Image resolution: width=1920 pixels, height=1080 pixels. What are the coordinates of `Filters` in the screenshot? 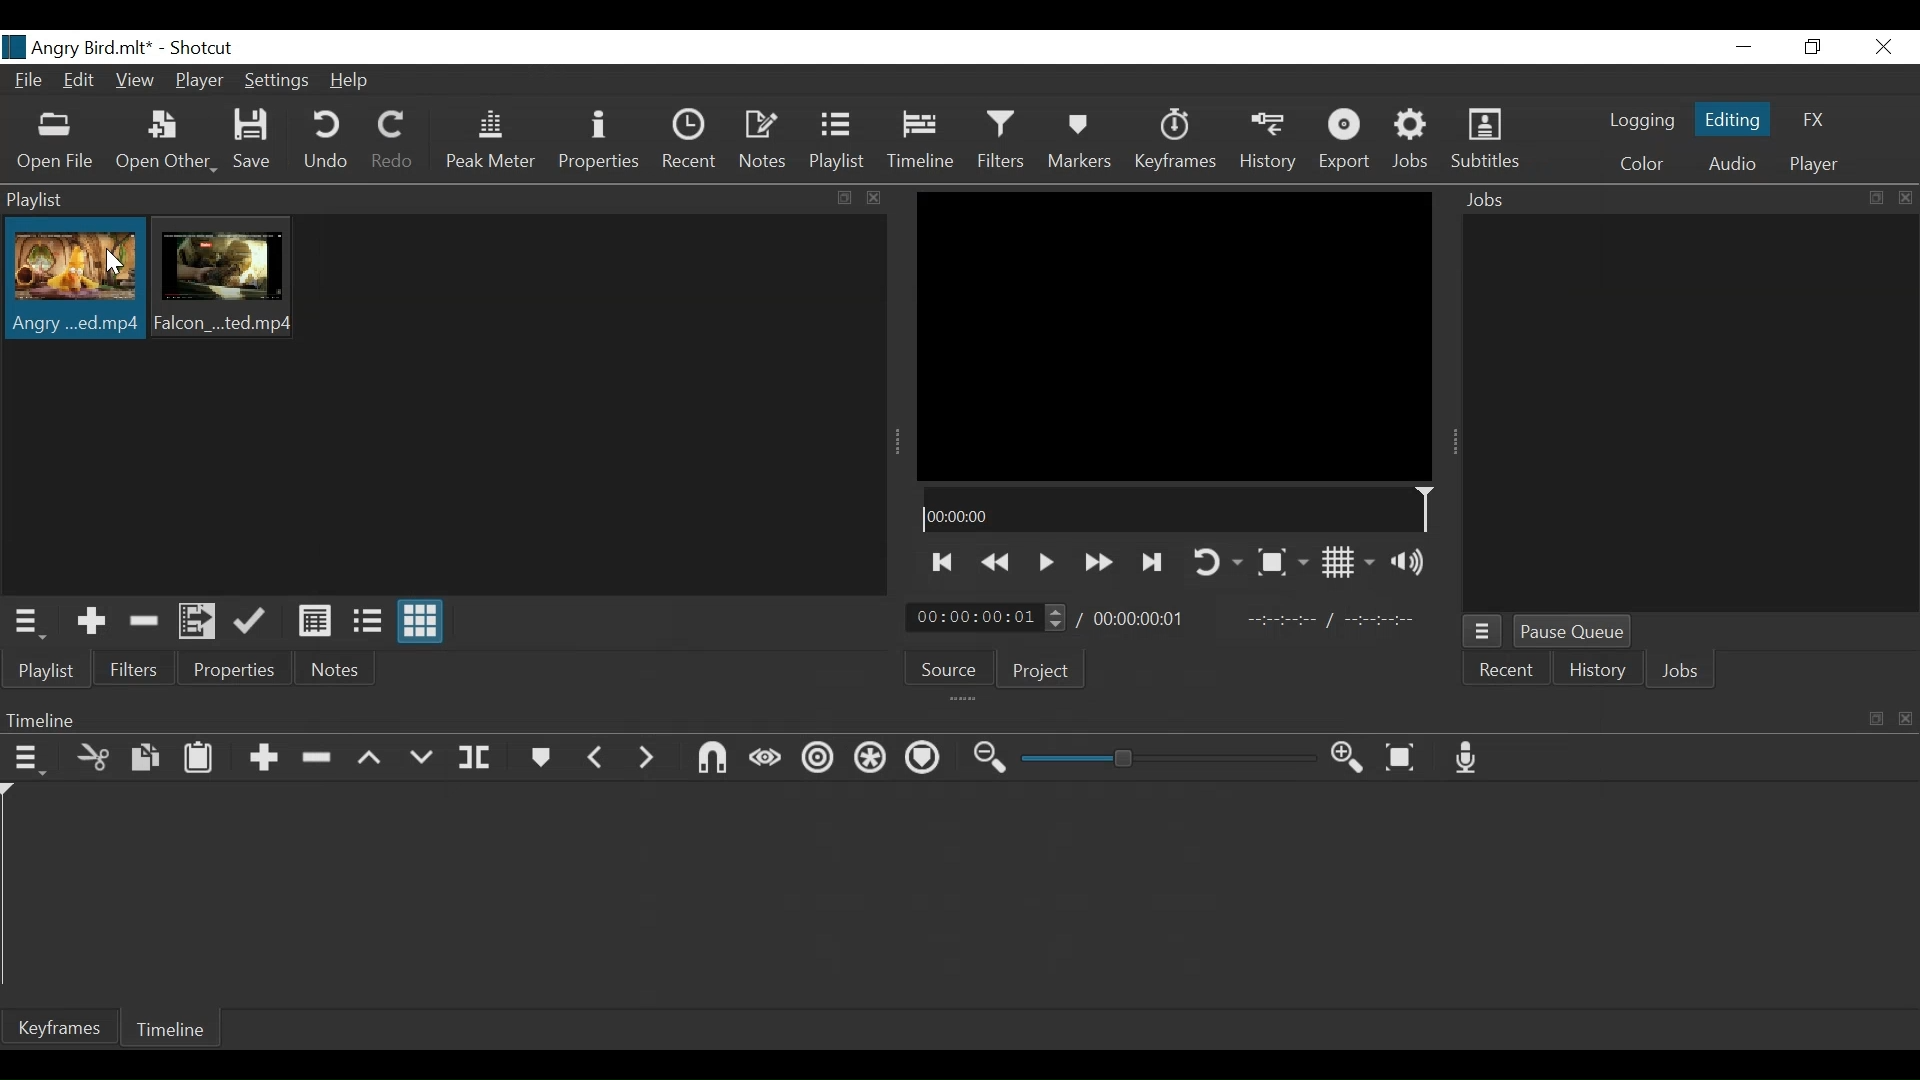 It's located at (1004, 141).